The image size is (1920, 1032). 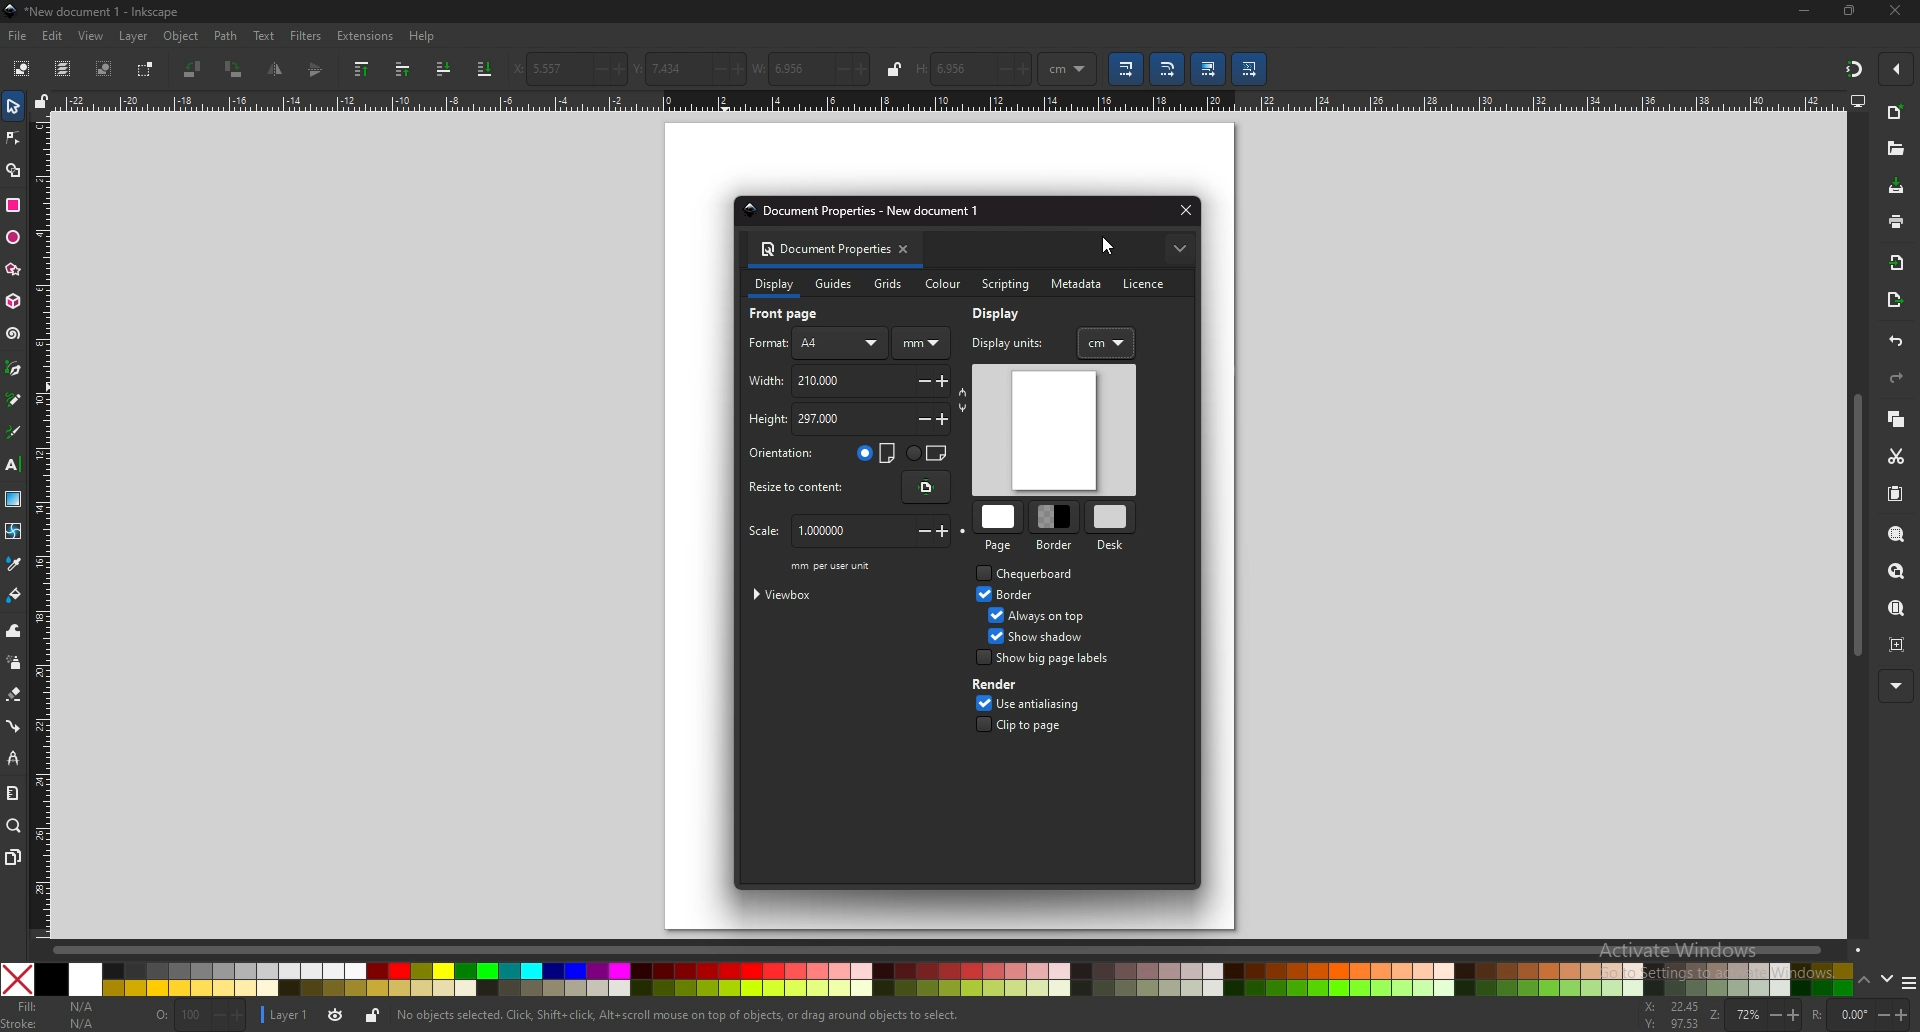 I want to click on height, so click(x=806, y=419).